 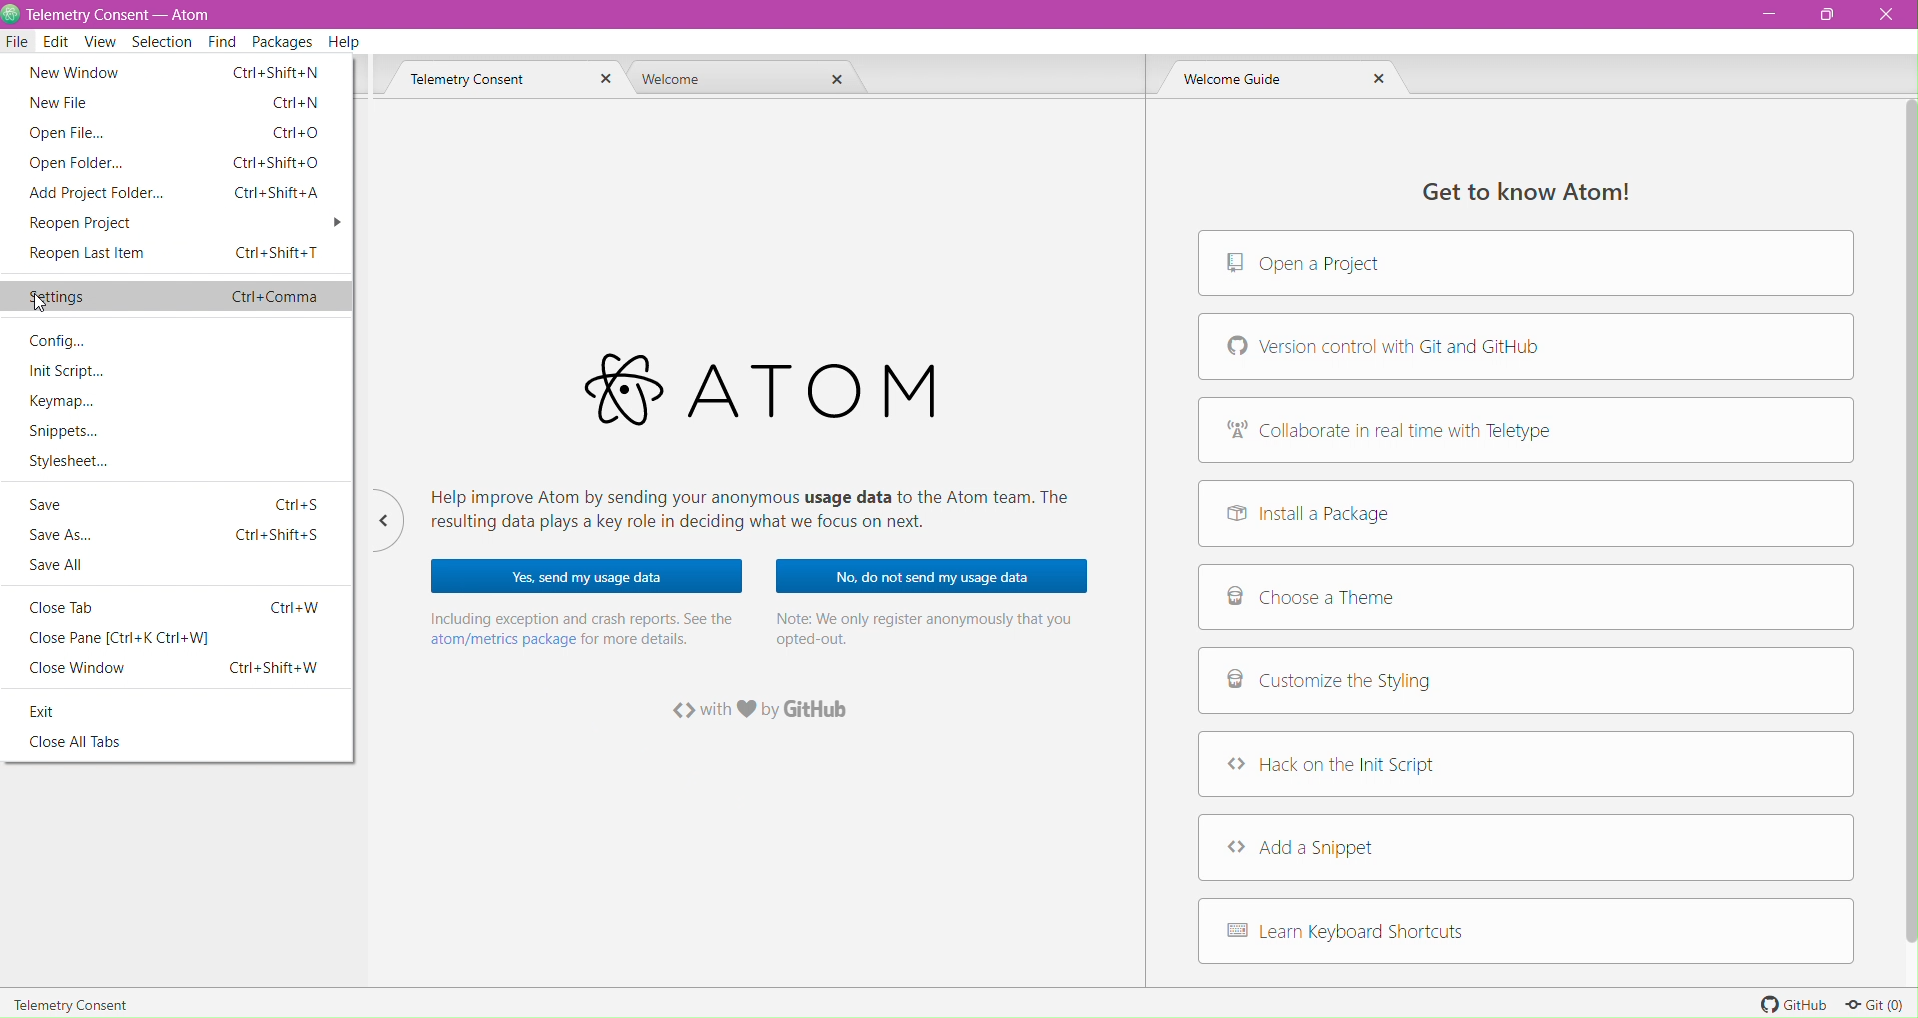 I want to click on Open a Project, so click(x=1526, y=264).